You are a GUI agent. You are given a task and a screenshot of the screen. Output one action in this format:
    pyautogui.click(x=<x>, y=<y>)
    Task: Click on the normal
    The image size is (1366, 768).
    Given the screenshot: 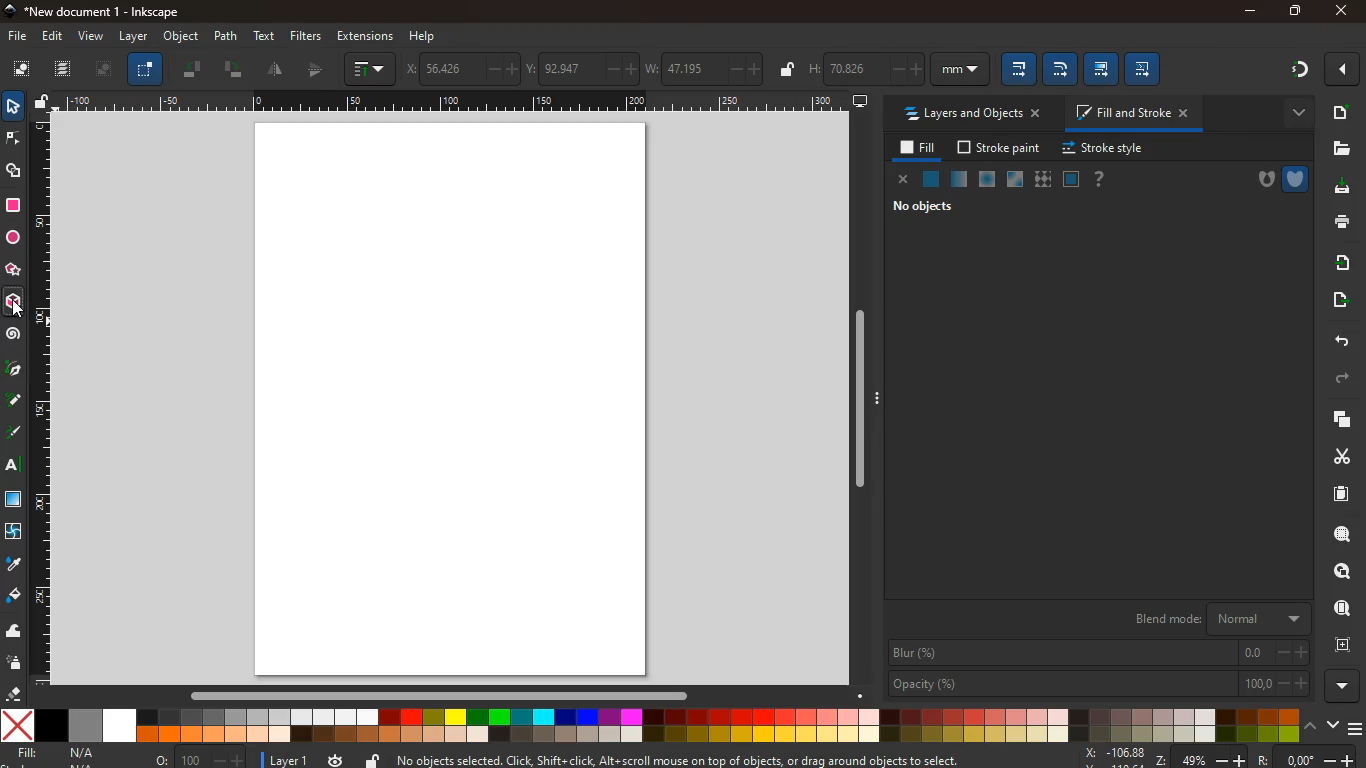 What is the action you would take?
    pyautogui.click(x=932, y=180)
    